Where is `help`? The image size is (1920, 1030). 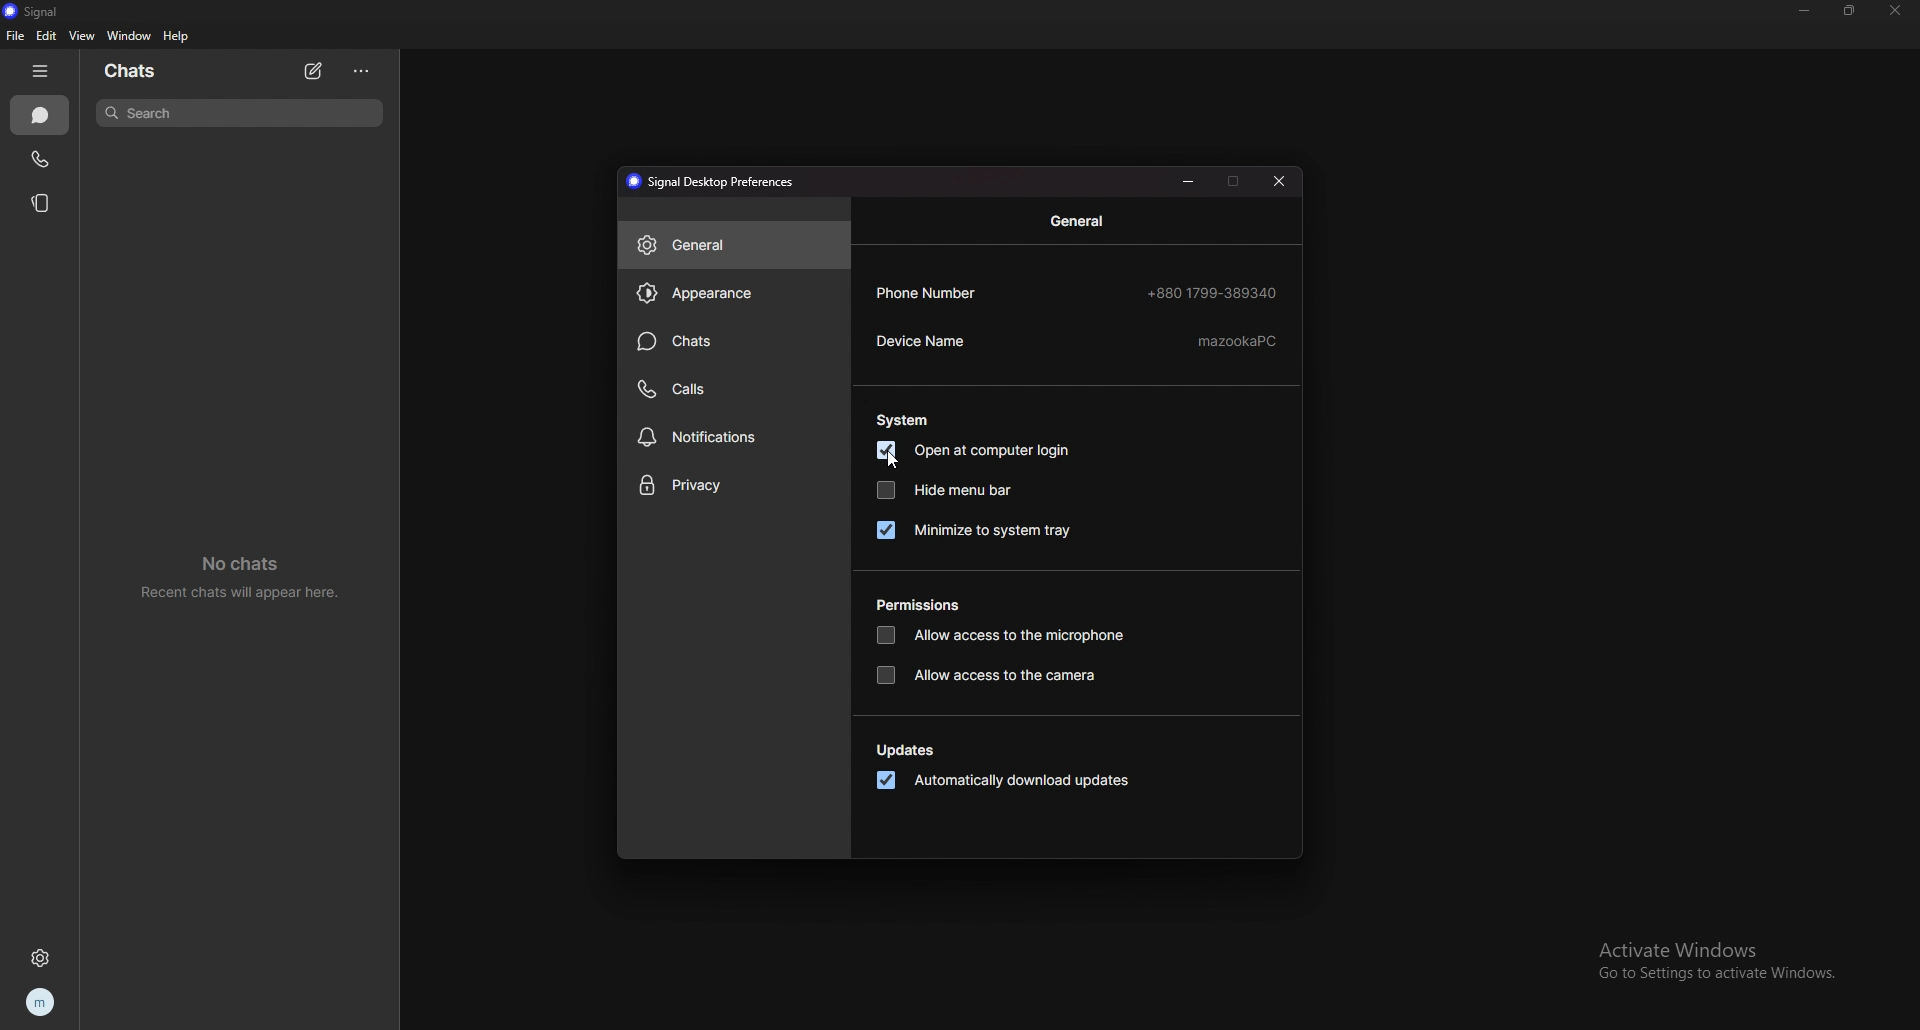 help is located at coordinates (176, 35).